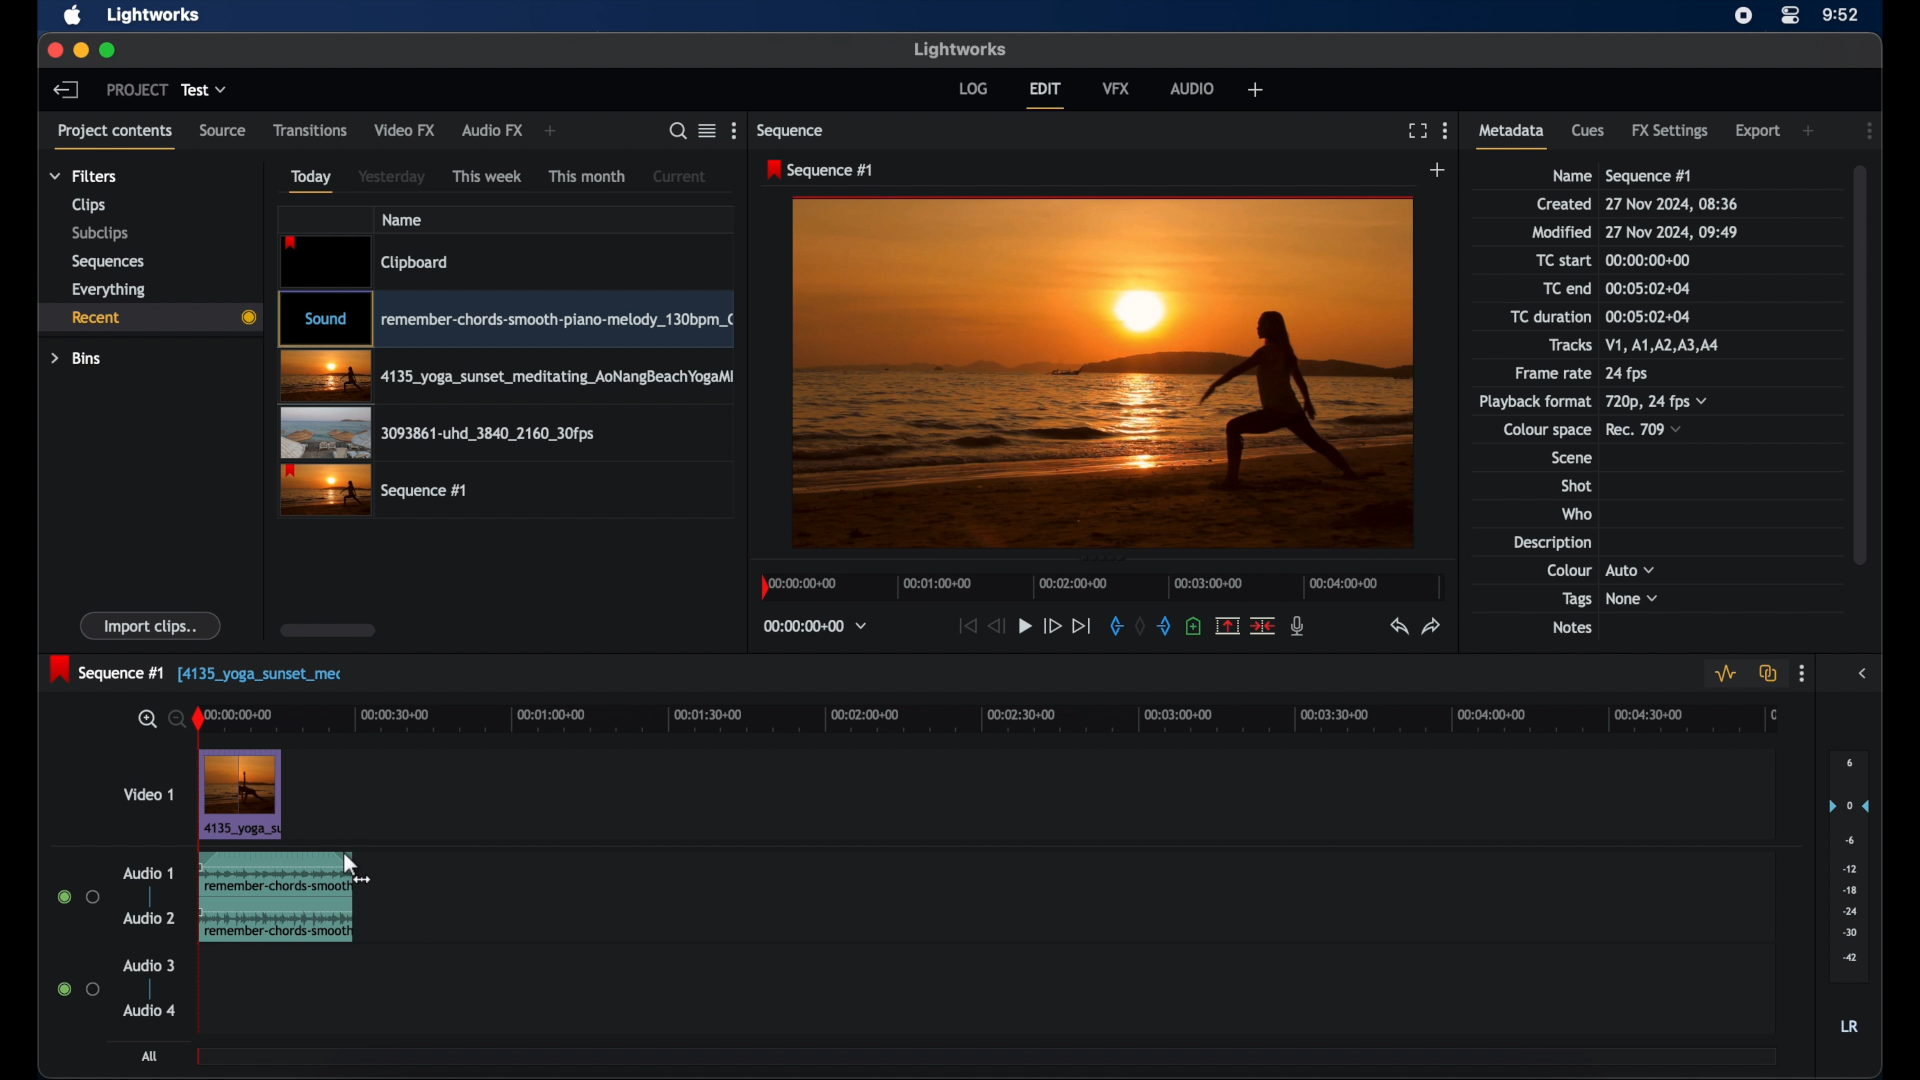 Image resolution: width=1920 pixels, height=1080 pixels. What do you see at coordinates (1255, 90) in the screenshot?
I see `add` at bounding box center [1255, 90].